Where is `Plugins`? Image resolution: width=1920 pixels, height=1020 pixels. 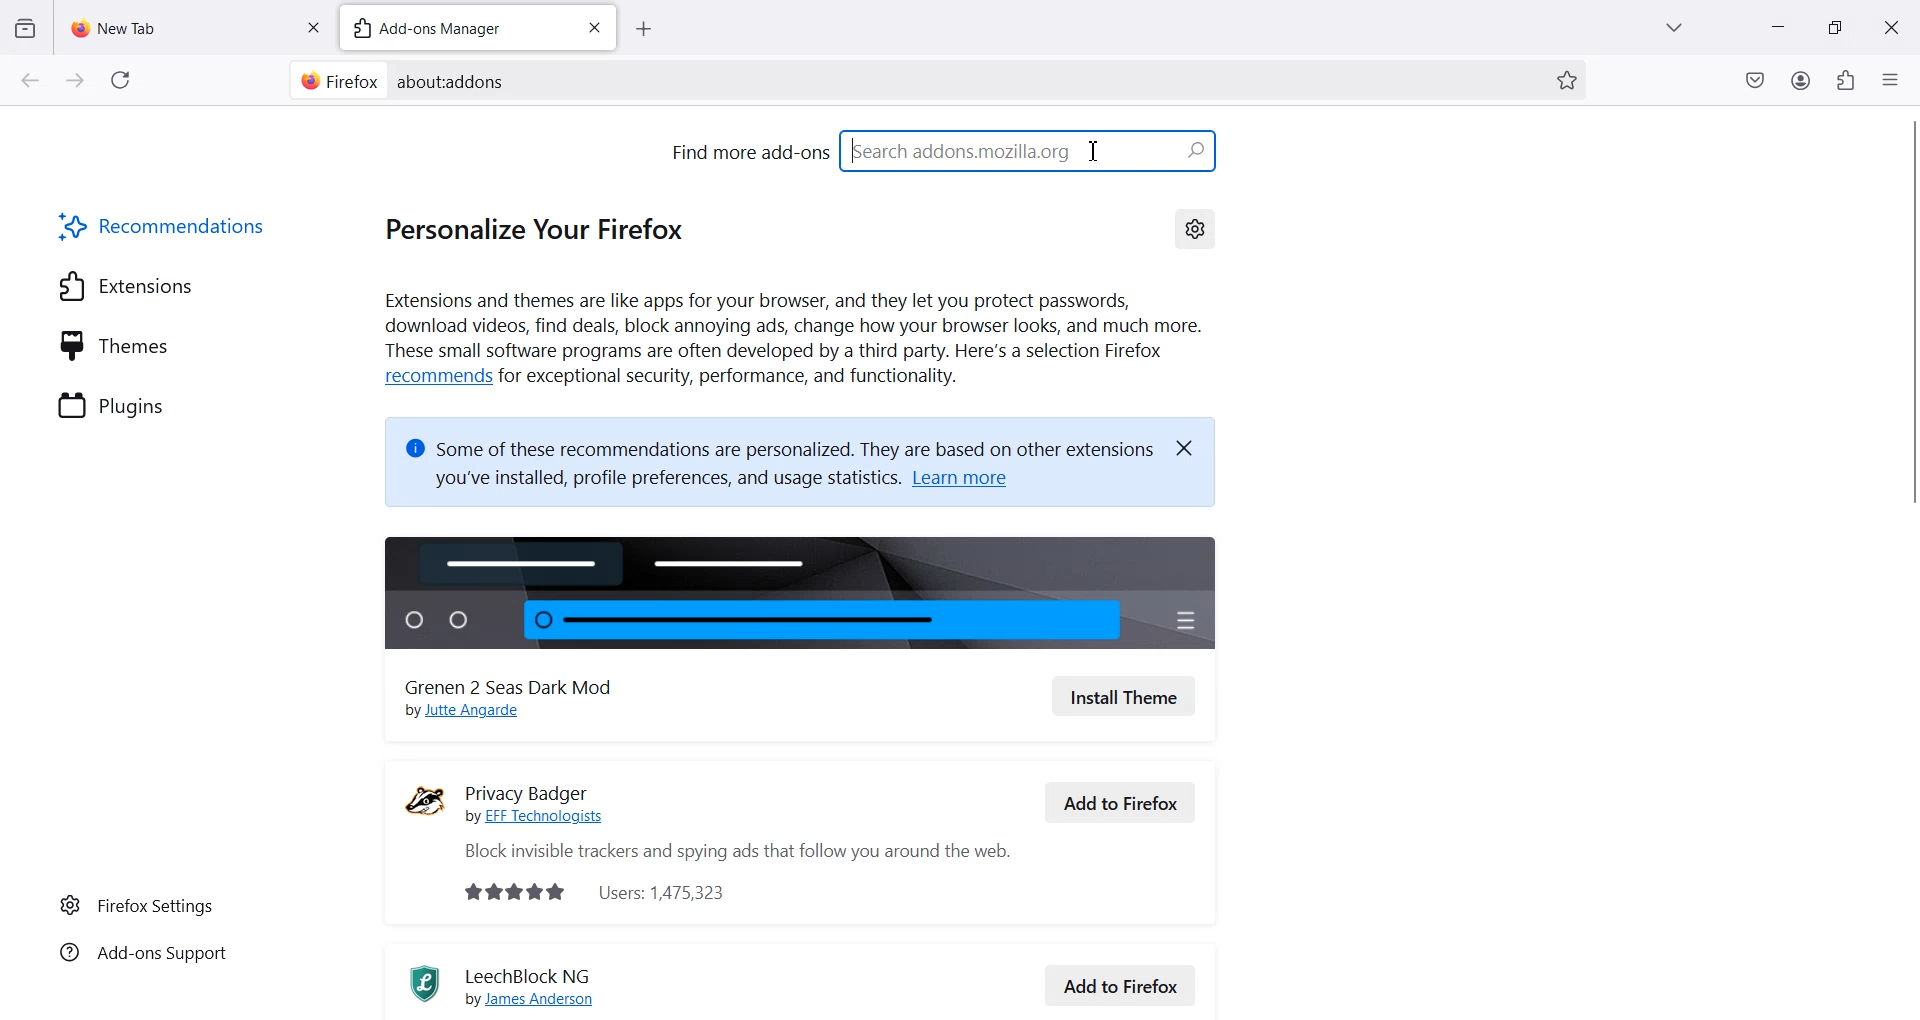 Plugins is located at coordinates (114, 403).